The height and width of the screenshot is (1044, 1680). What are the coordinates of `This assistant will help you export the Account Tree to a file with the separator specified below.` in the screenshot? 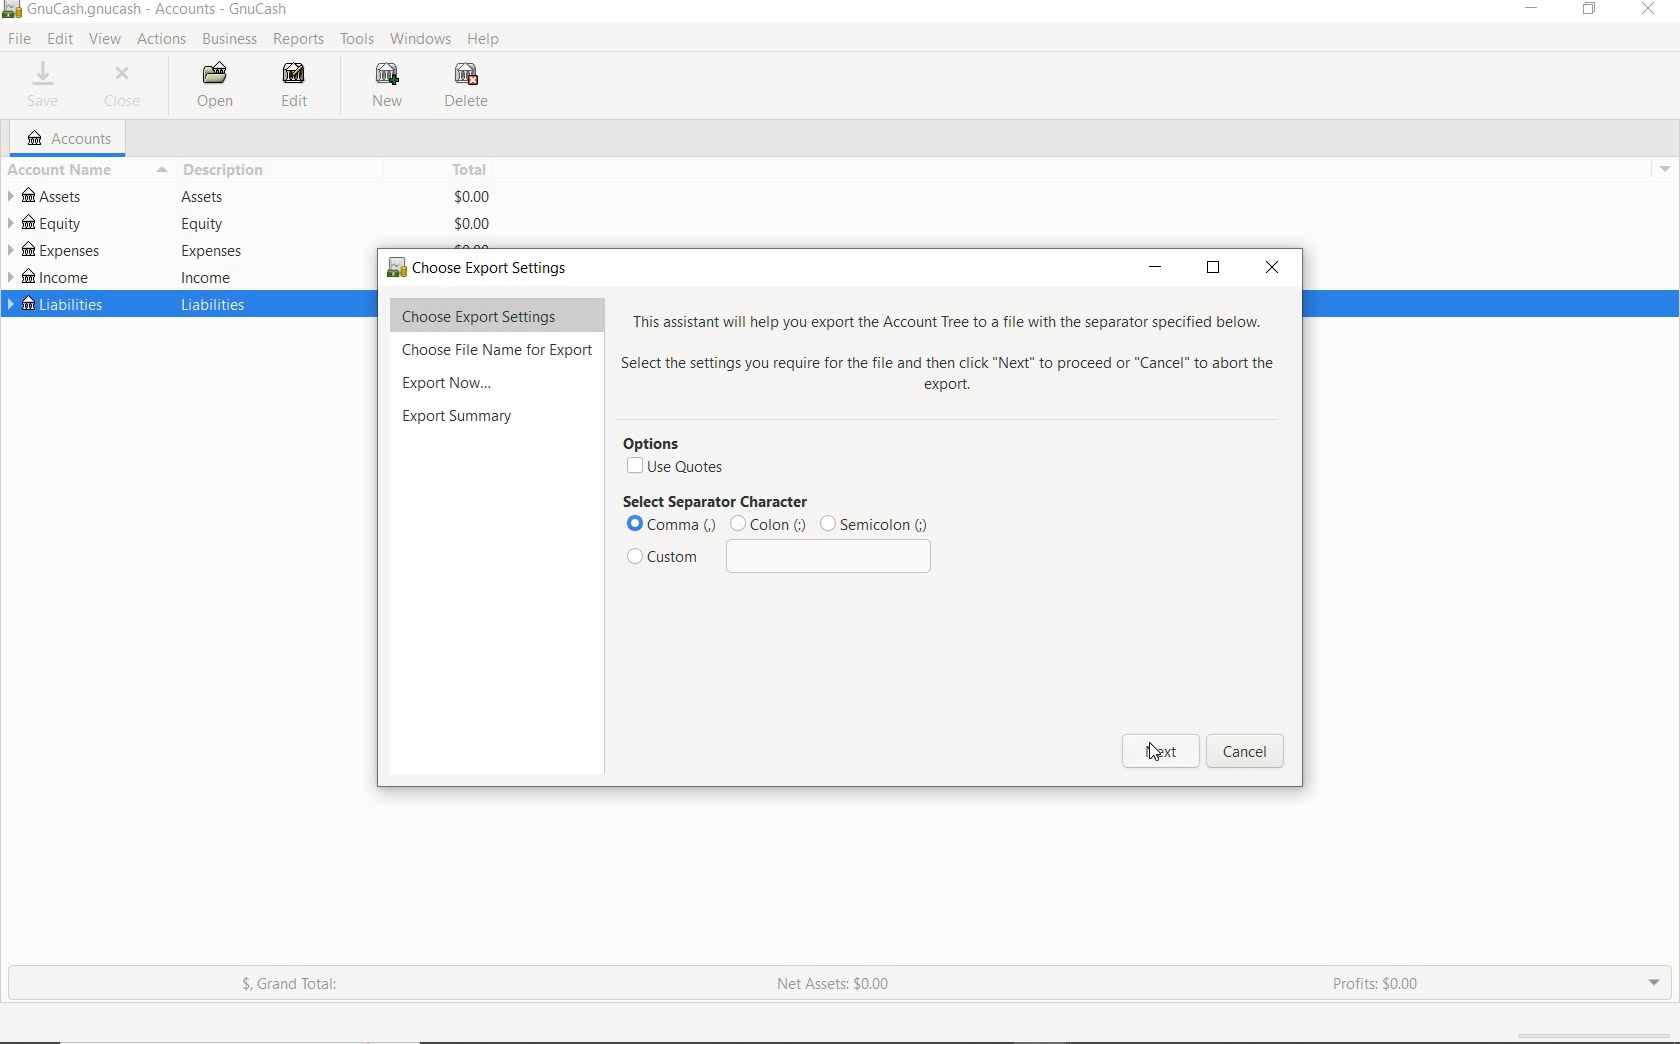 It's located at (945, 321).